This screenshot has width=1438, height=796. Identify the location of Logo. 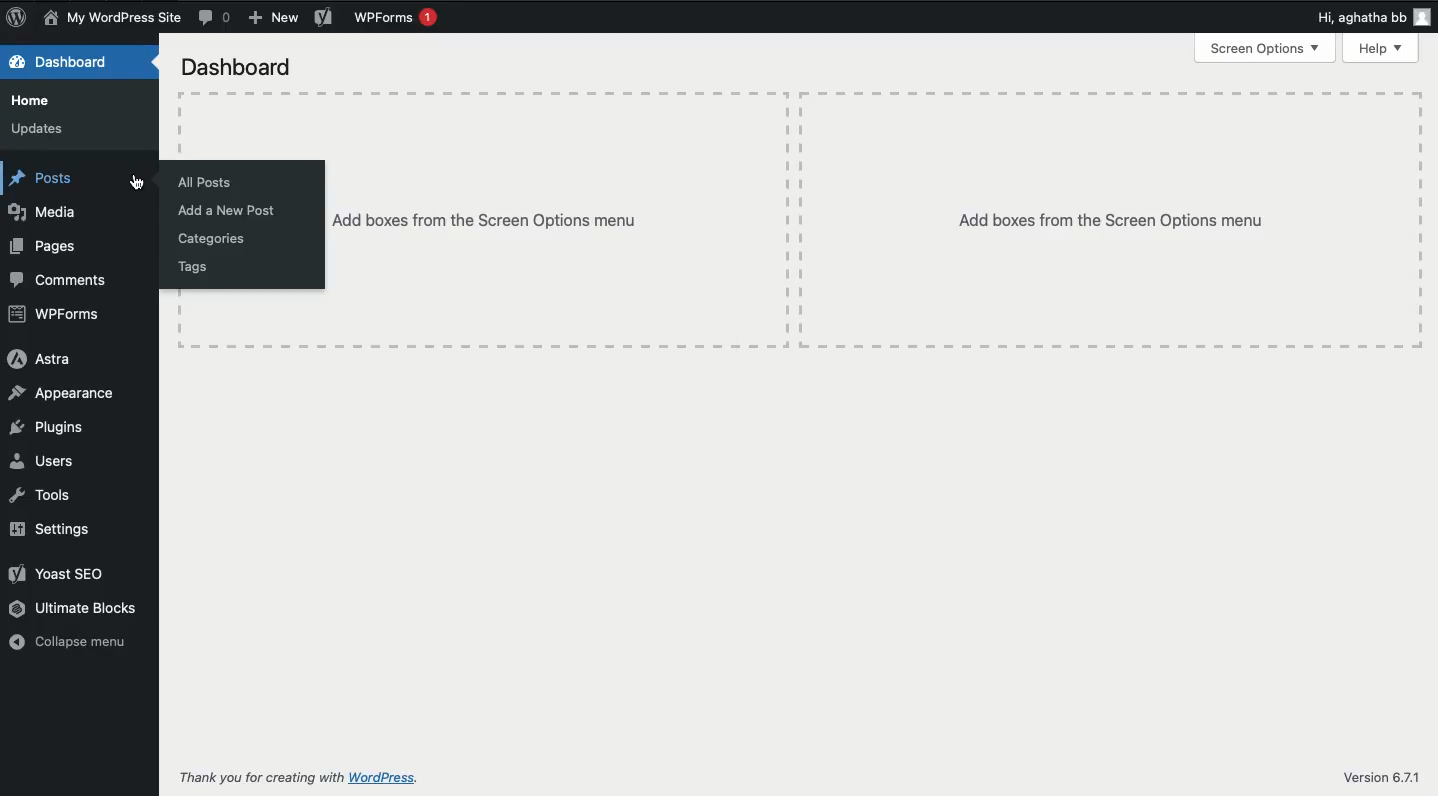
(16, 16).